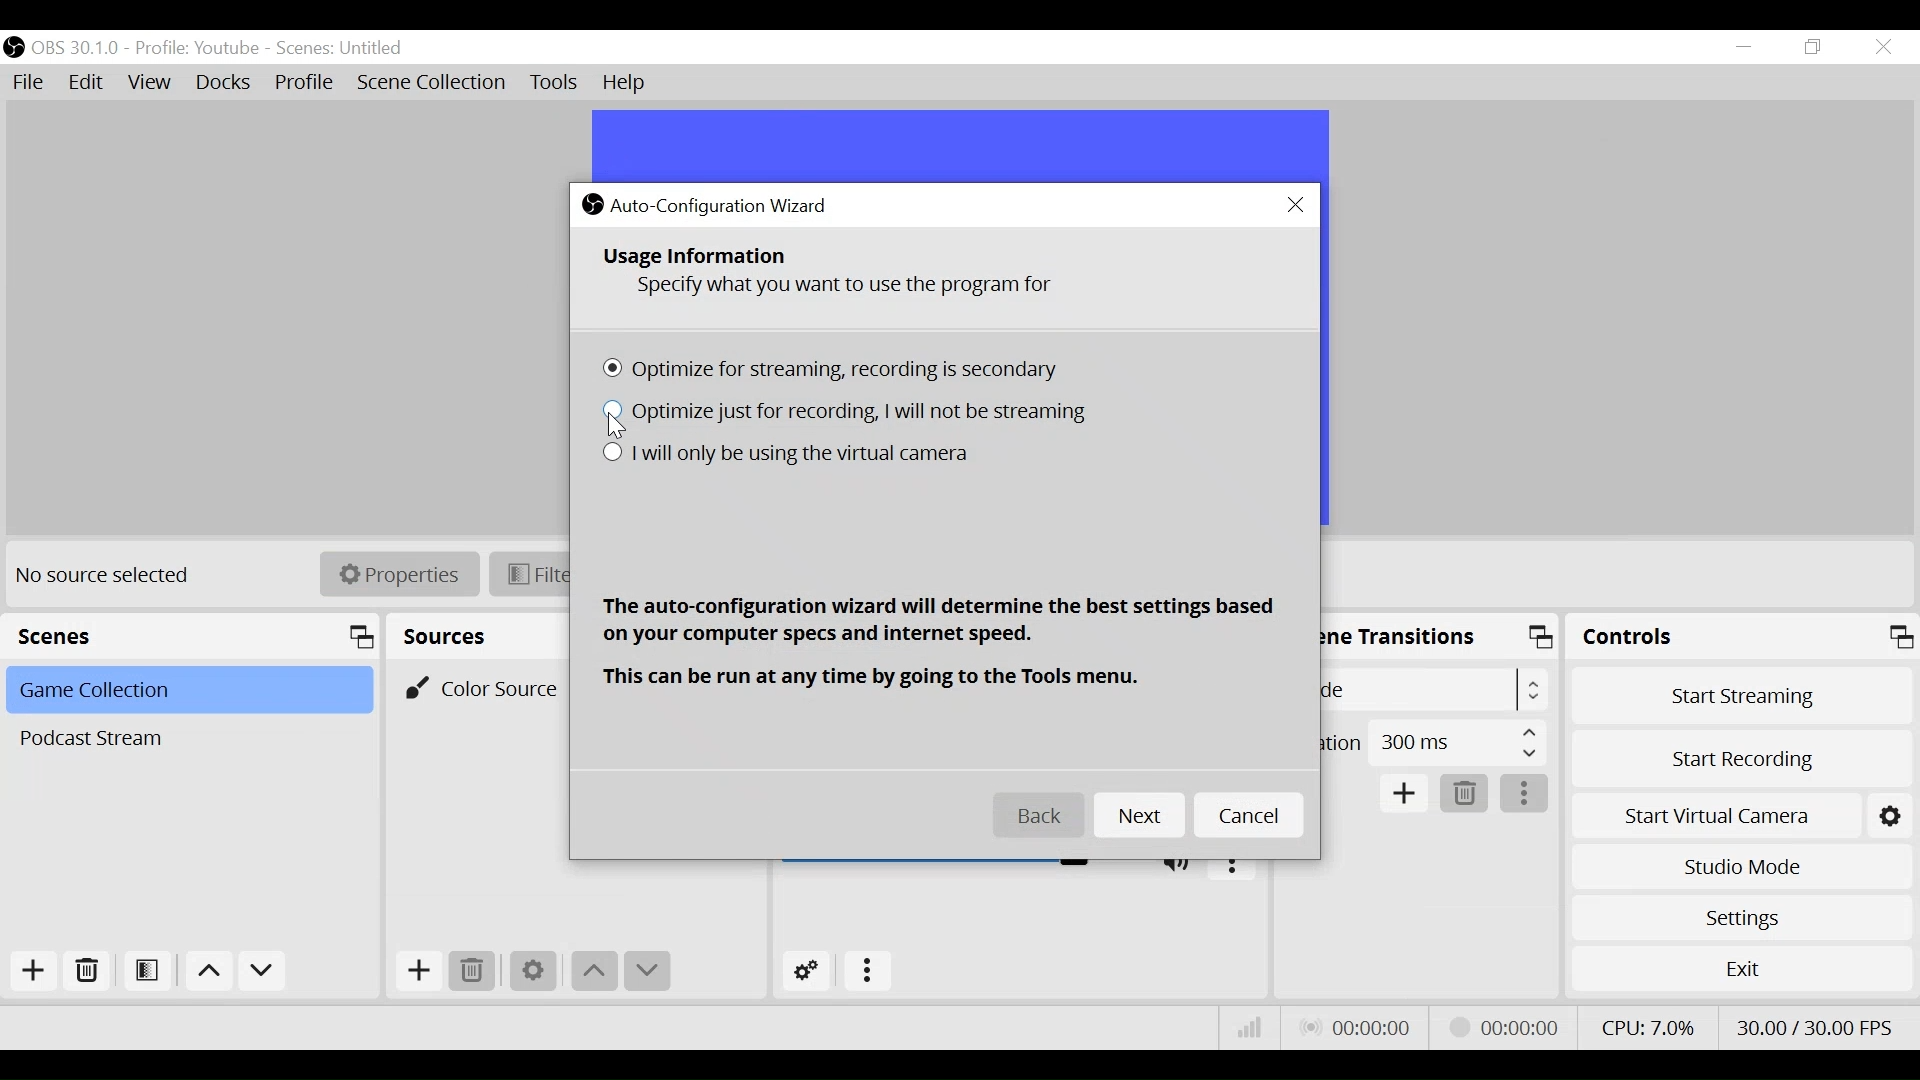  Describe the element at coordinates (629, 83) in the screenshot. I see `Help` at that location.